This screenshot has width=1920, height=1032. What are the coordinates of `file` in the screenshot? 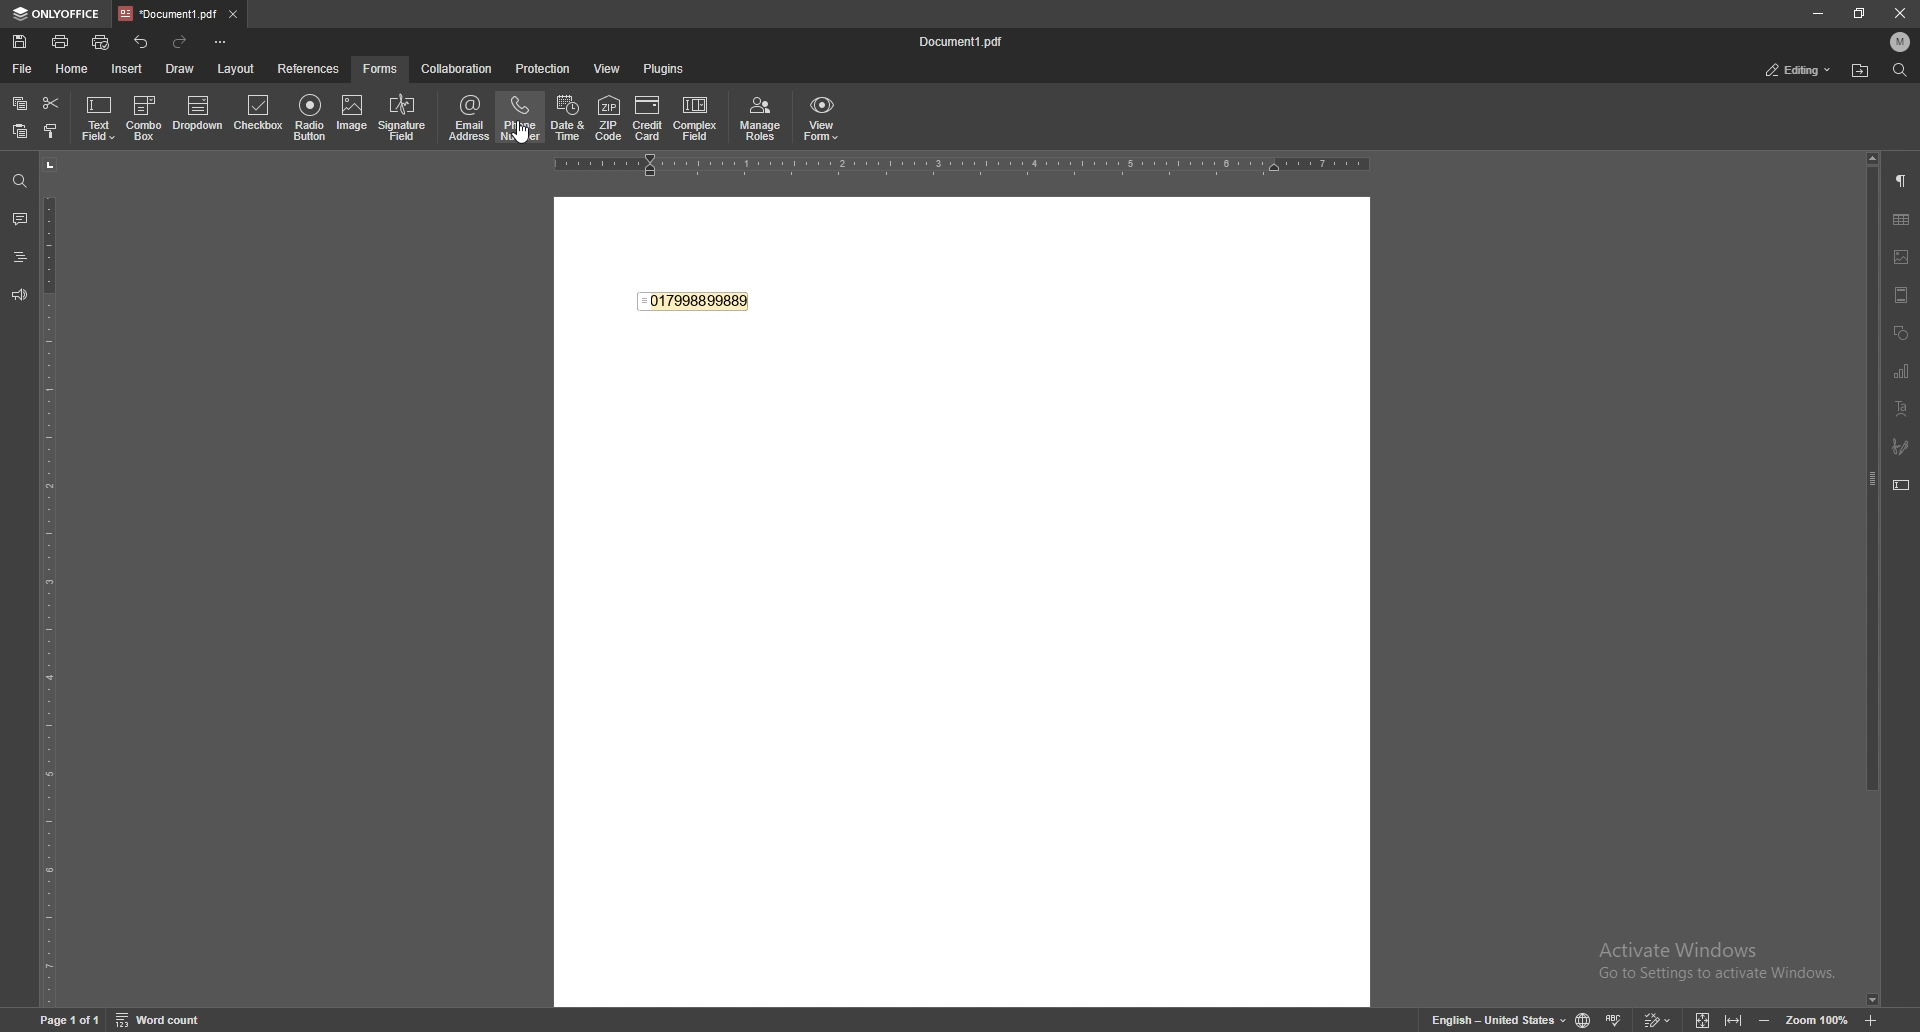 It's located at (21, 70).